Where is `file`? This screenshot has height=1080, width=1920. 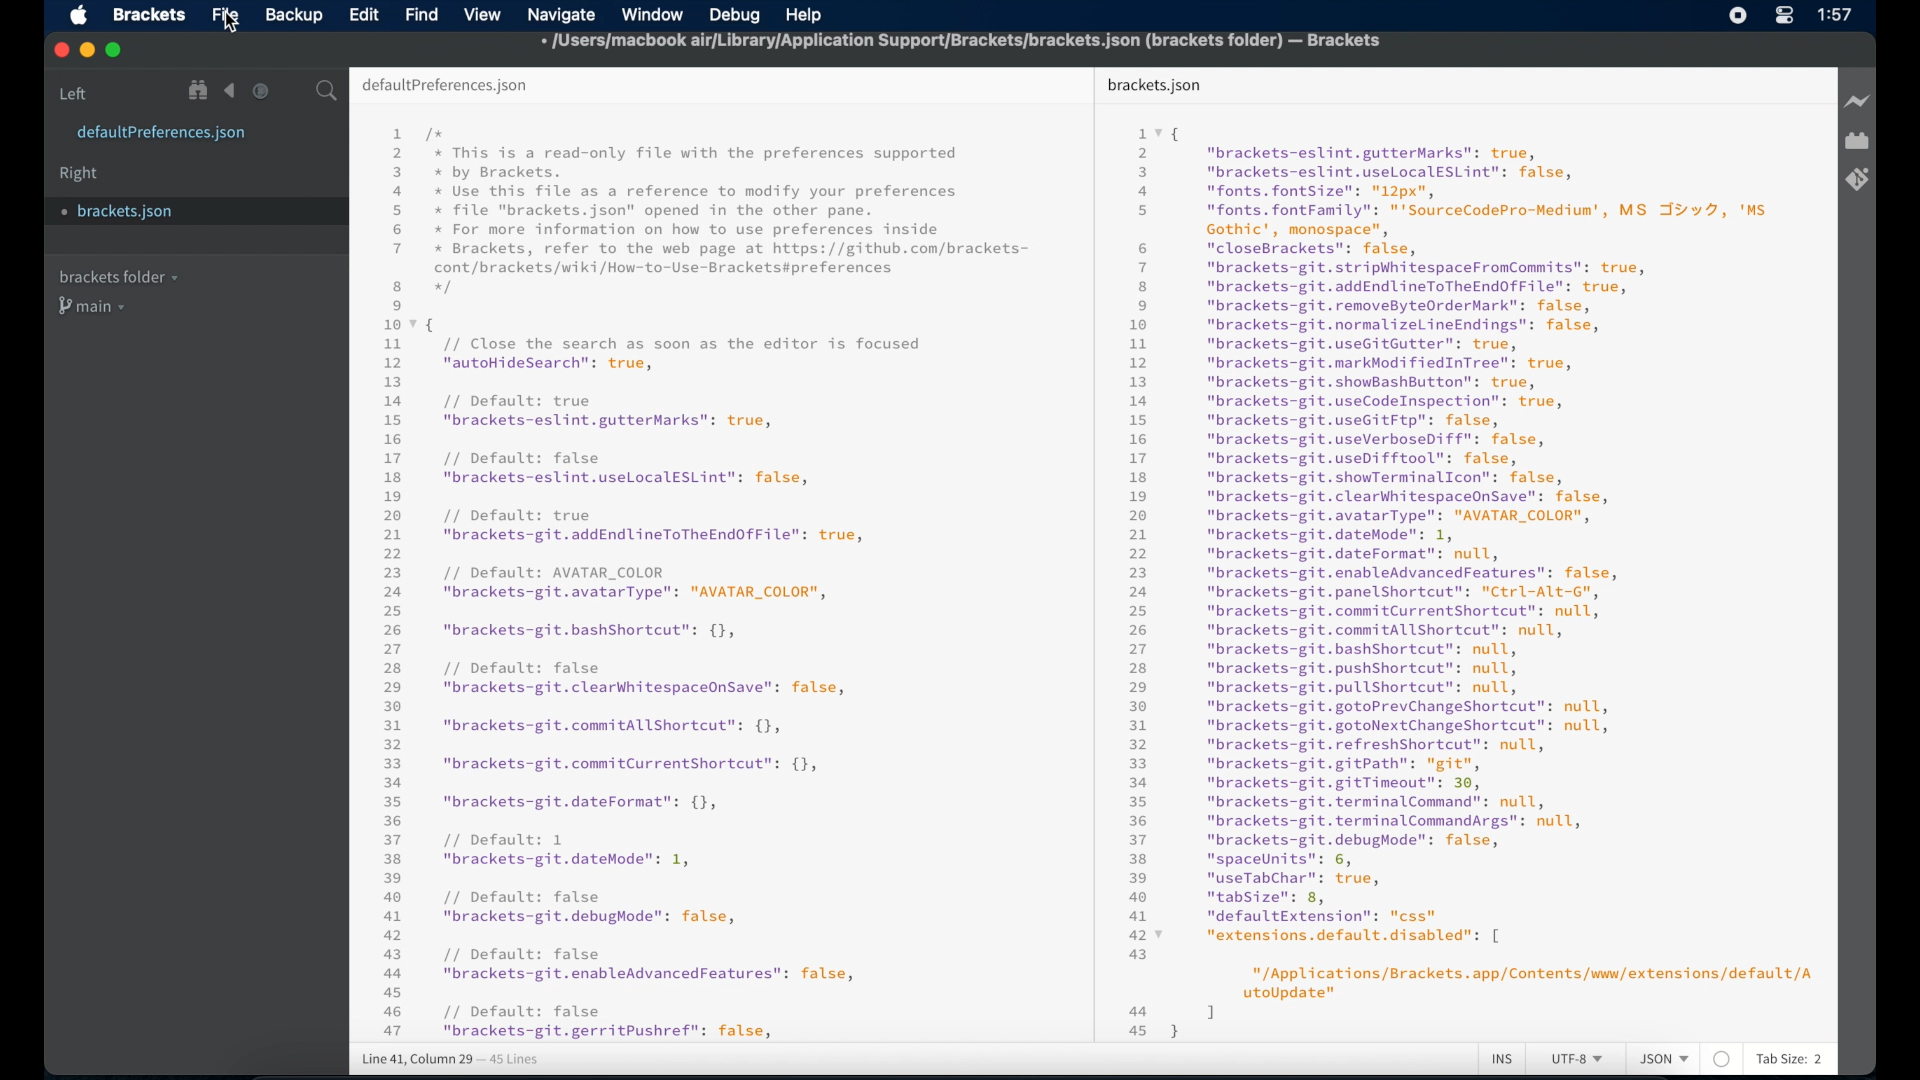
file is located at coordinates (225, 15).